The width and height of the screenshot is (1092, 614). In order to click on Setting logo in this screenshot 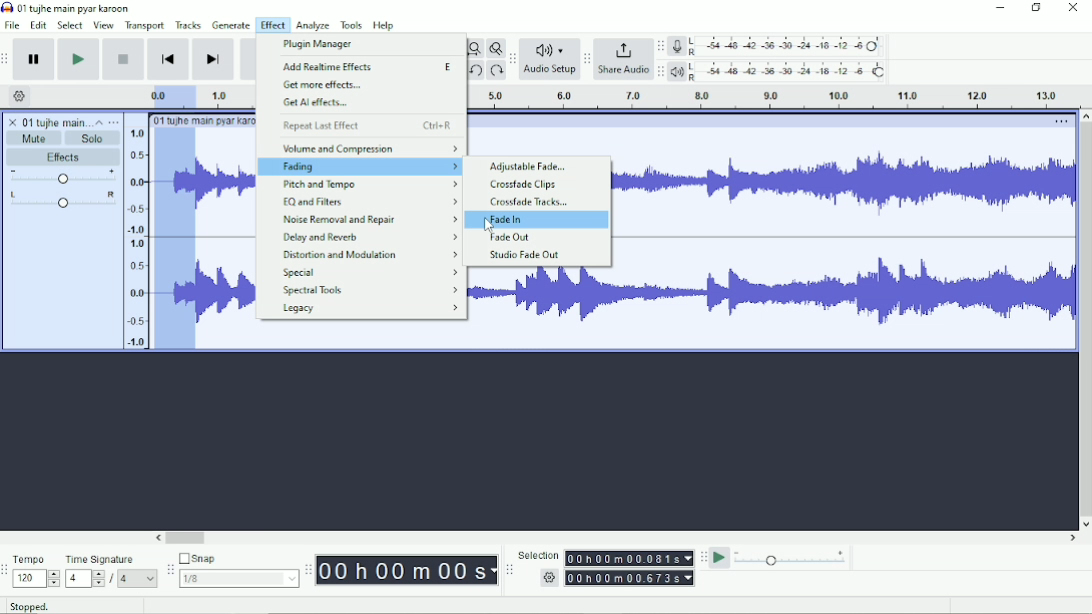, I will do `click(20, 95)`.